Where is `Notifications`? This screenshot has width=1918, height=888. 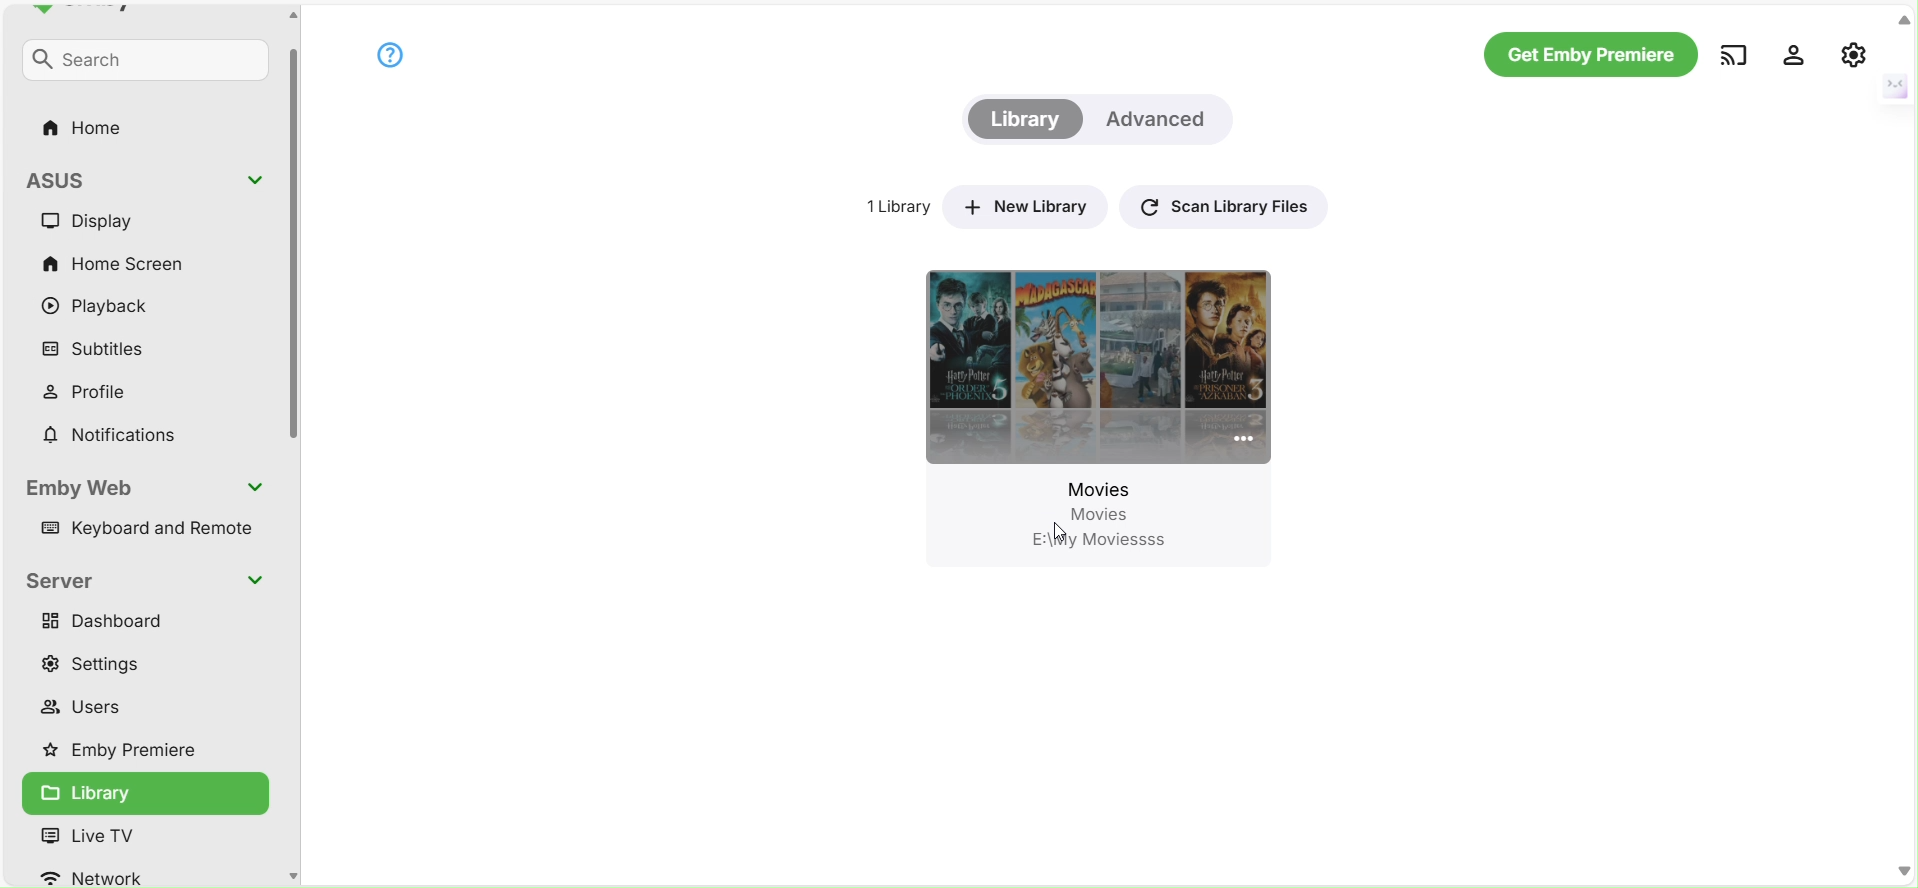 Notifications is located at coordinates (111, 429).